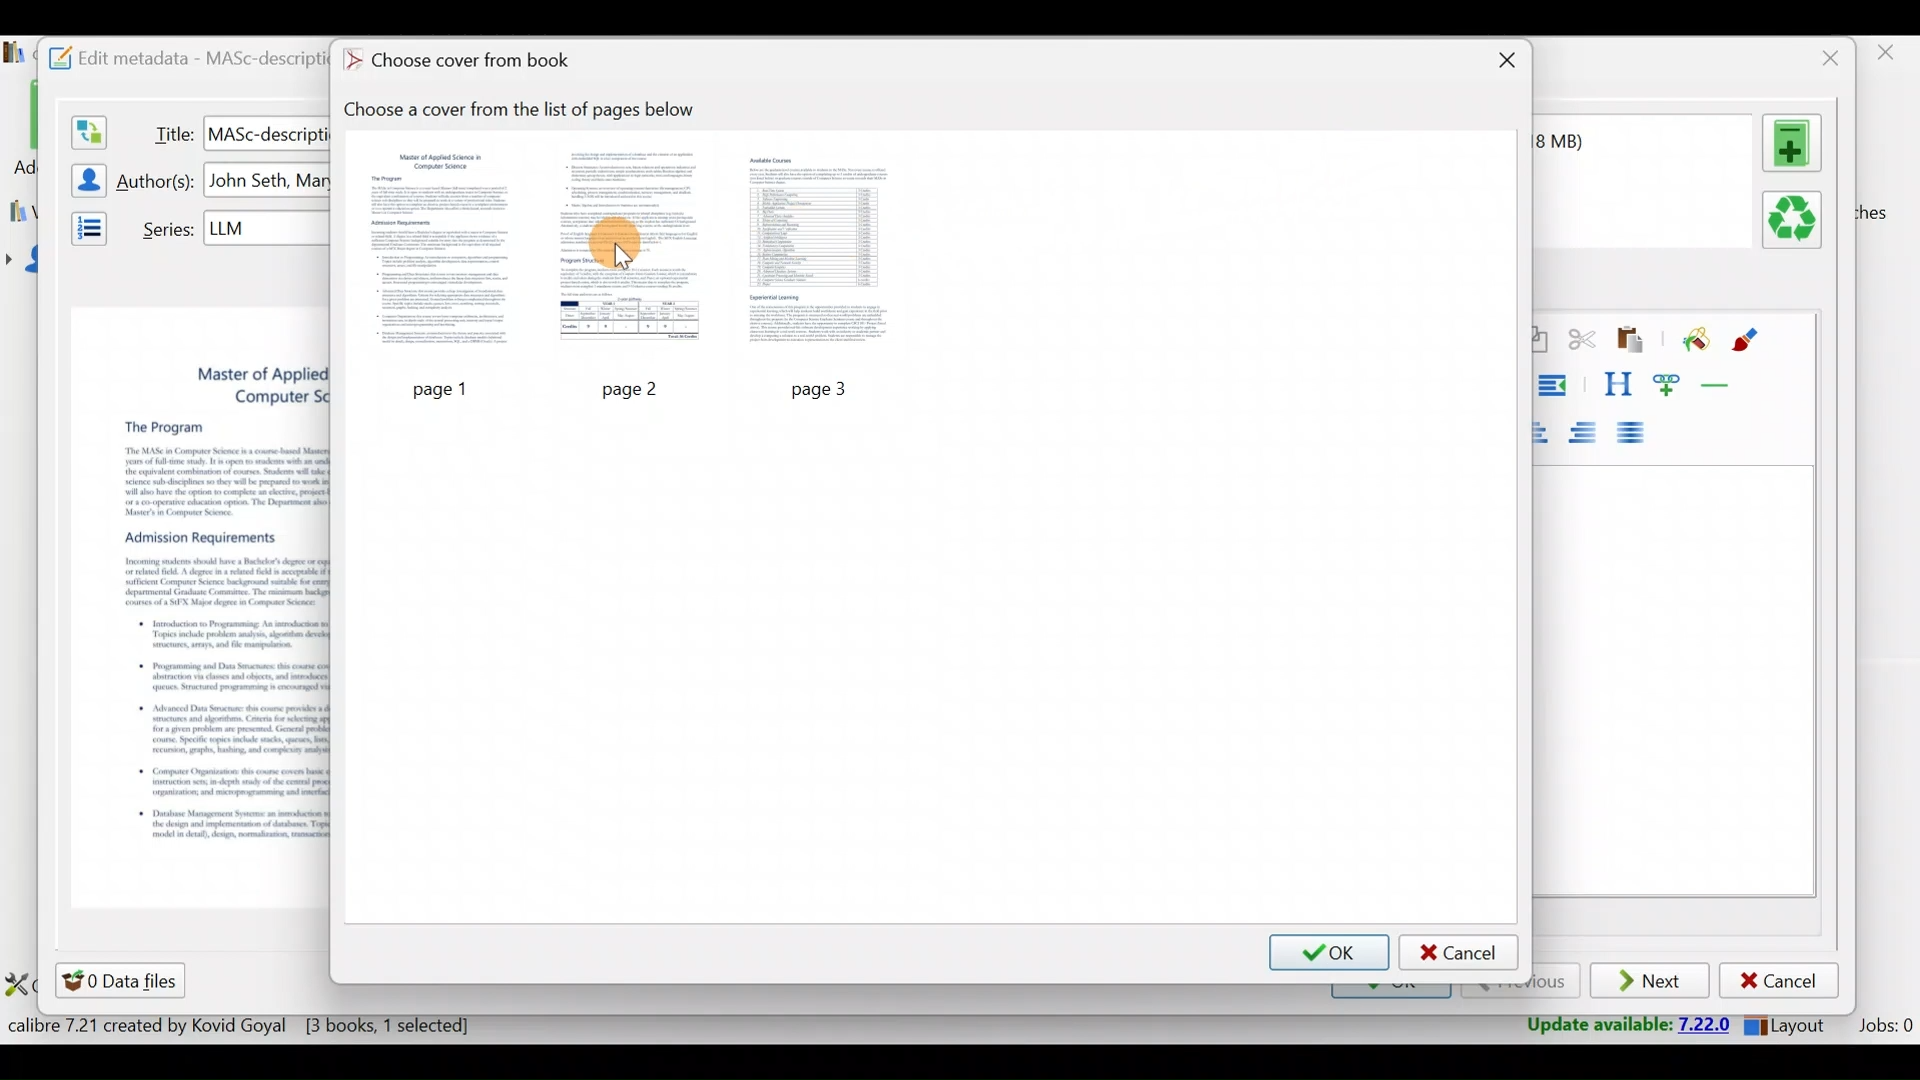 Image resolution: width=1920 pixels, height=1080 pixels. Describe the element at coordinates (201, 578) in the screenshot. I see `cover preview` at that location.